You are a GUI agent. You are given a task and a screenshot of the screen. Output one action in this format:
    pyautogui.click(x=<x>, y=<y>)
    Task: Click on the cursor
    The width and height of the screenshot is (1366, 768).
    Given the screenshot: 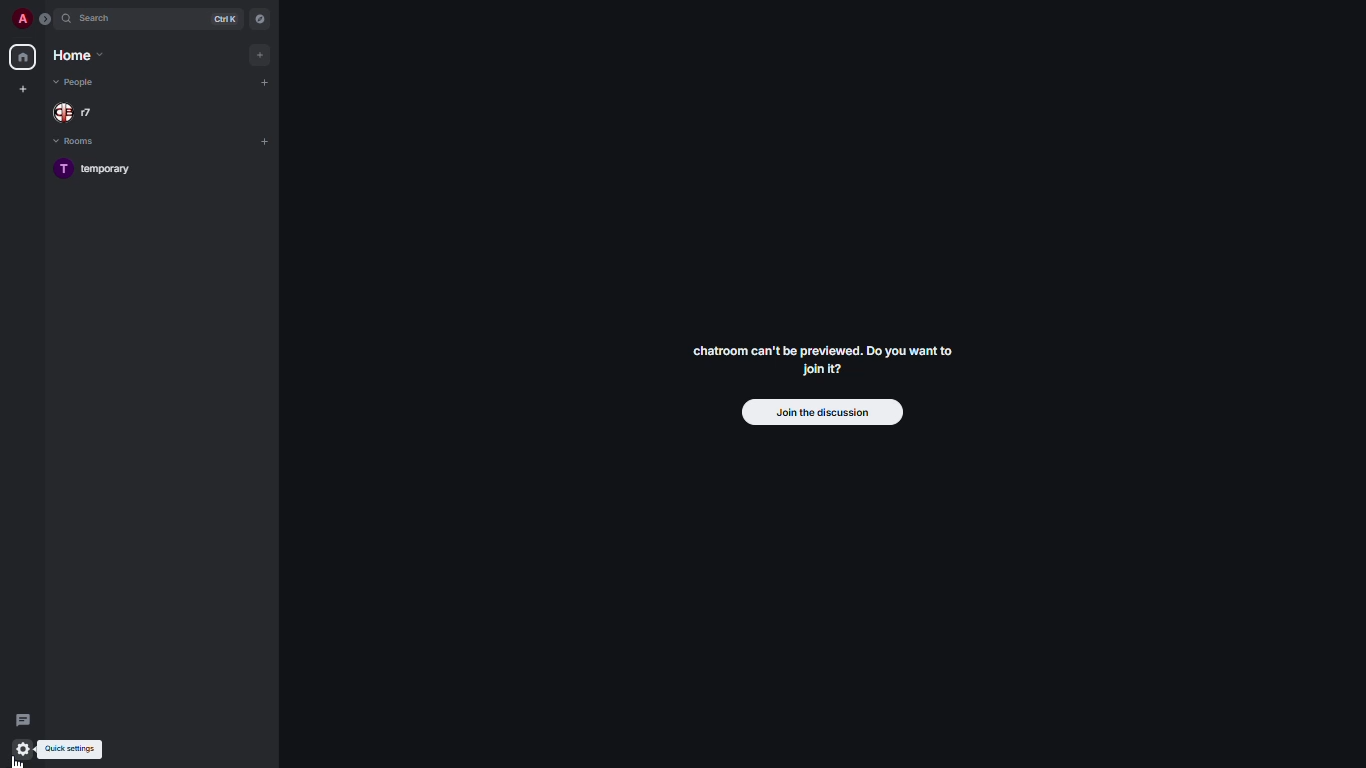 What is the action you would take?
    pyautogui.click(x=19, y=758)
    